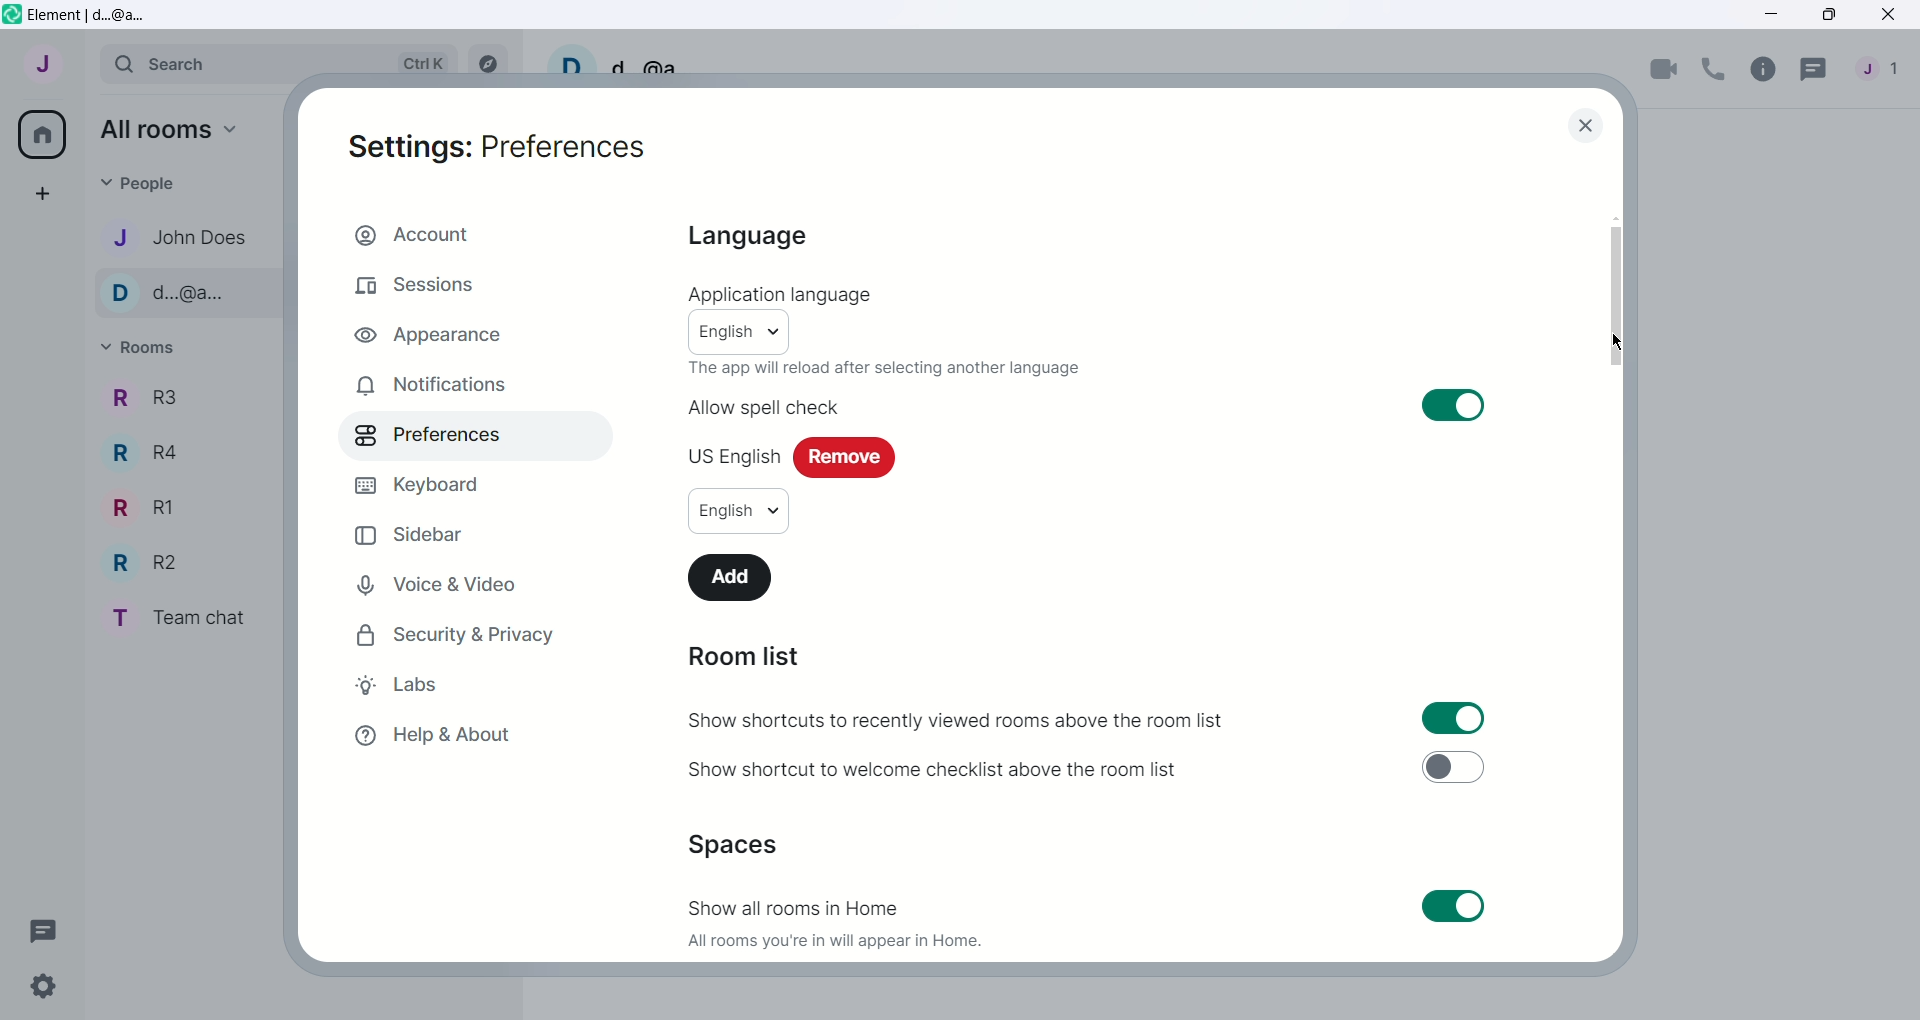 This screenshot has height=1020, width=1920. I want to click on English/Language options, so click(737, 510).